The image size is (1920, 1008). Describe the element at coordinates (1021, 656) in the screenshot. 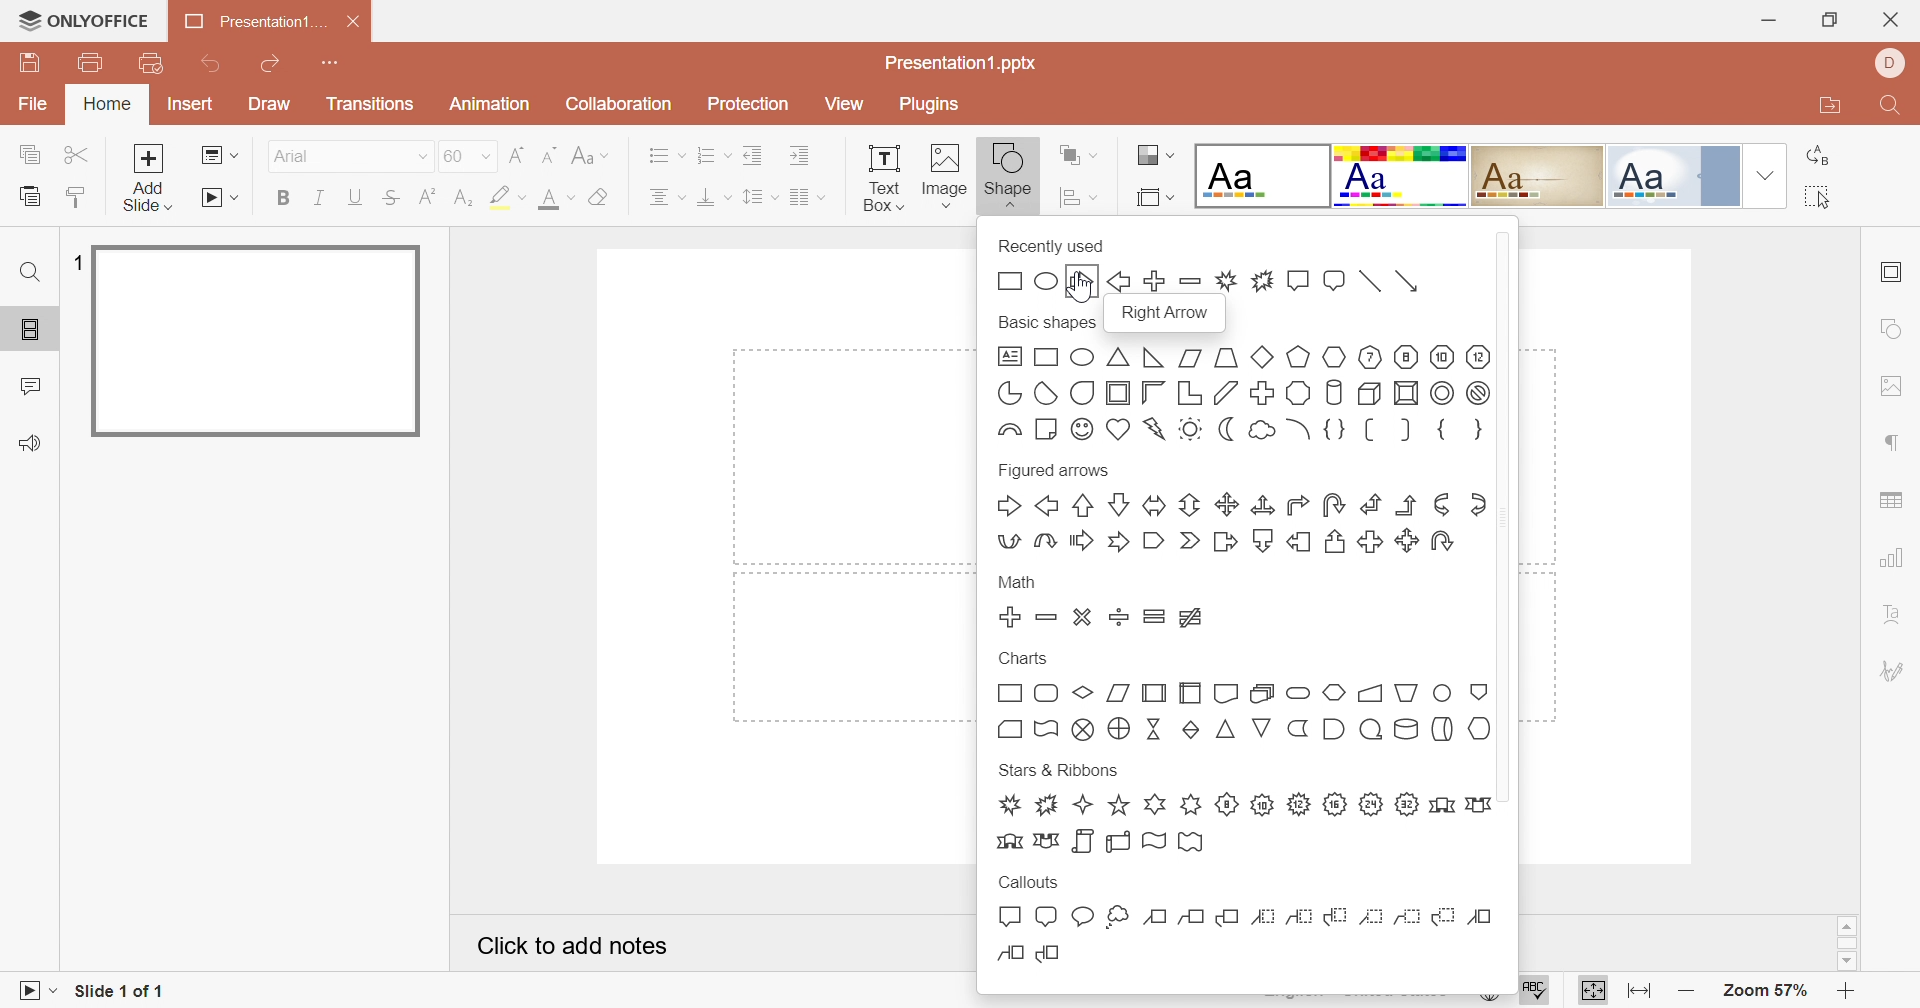

I see `Charts` at that location.